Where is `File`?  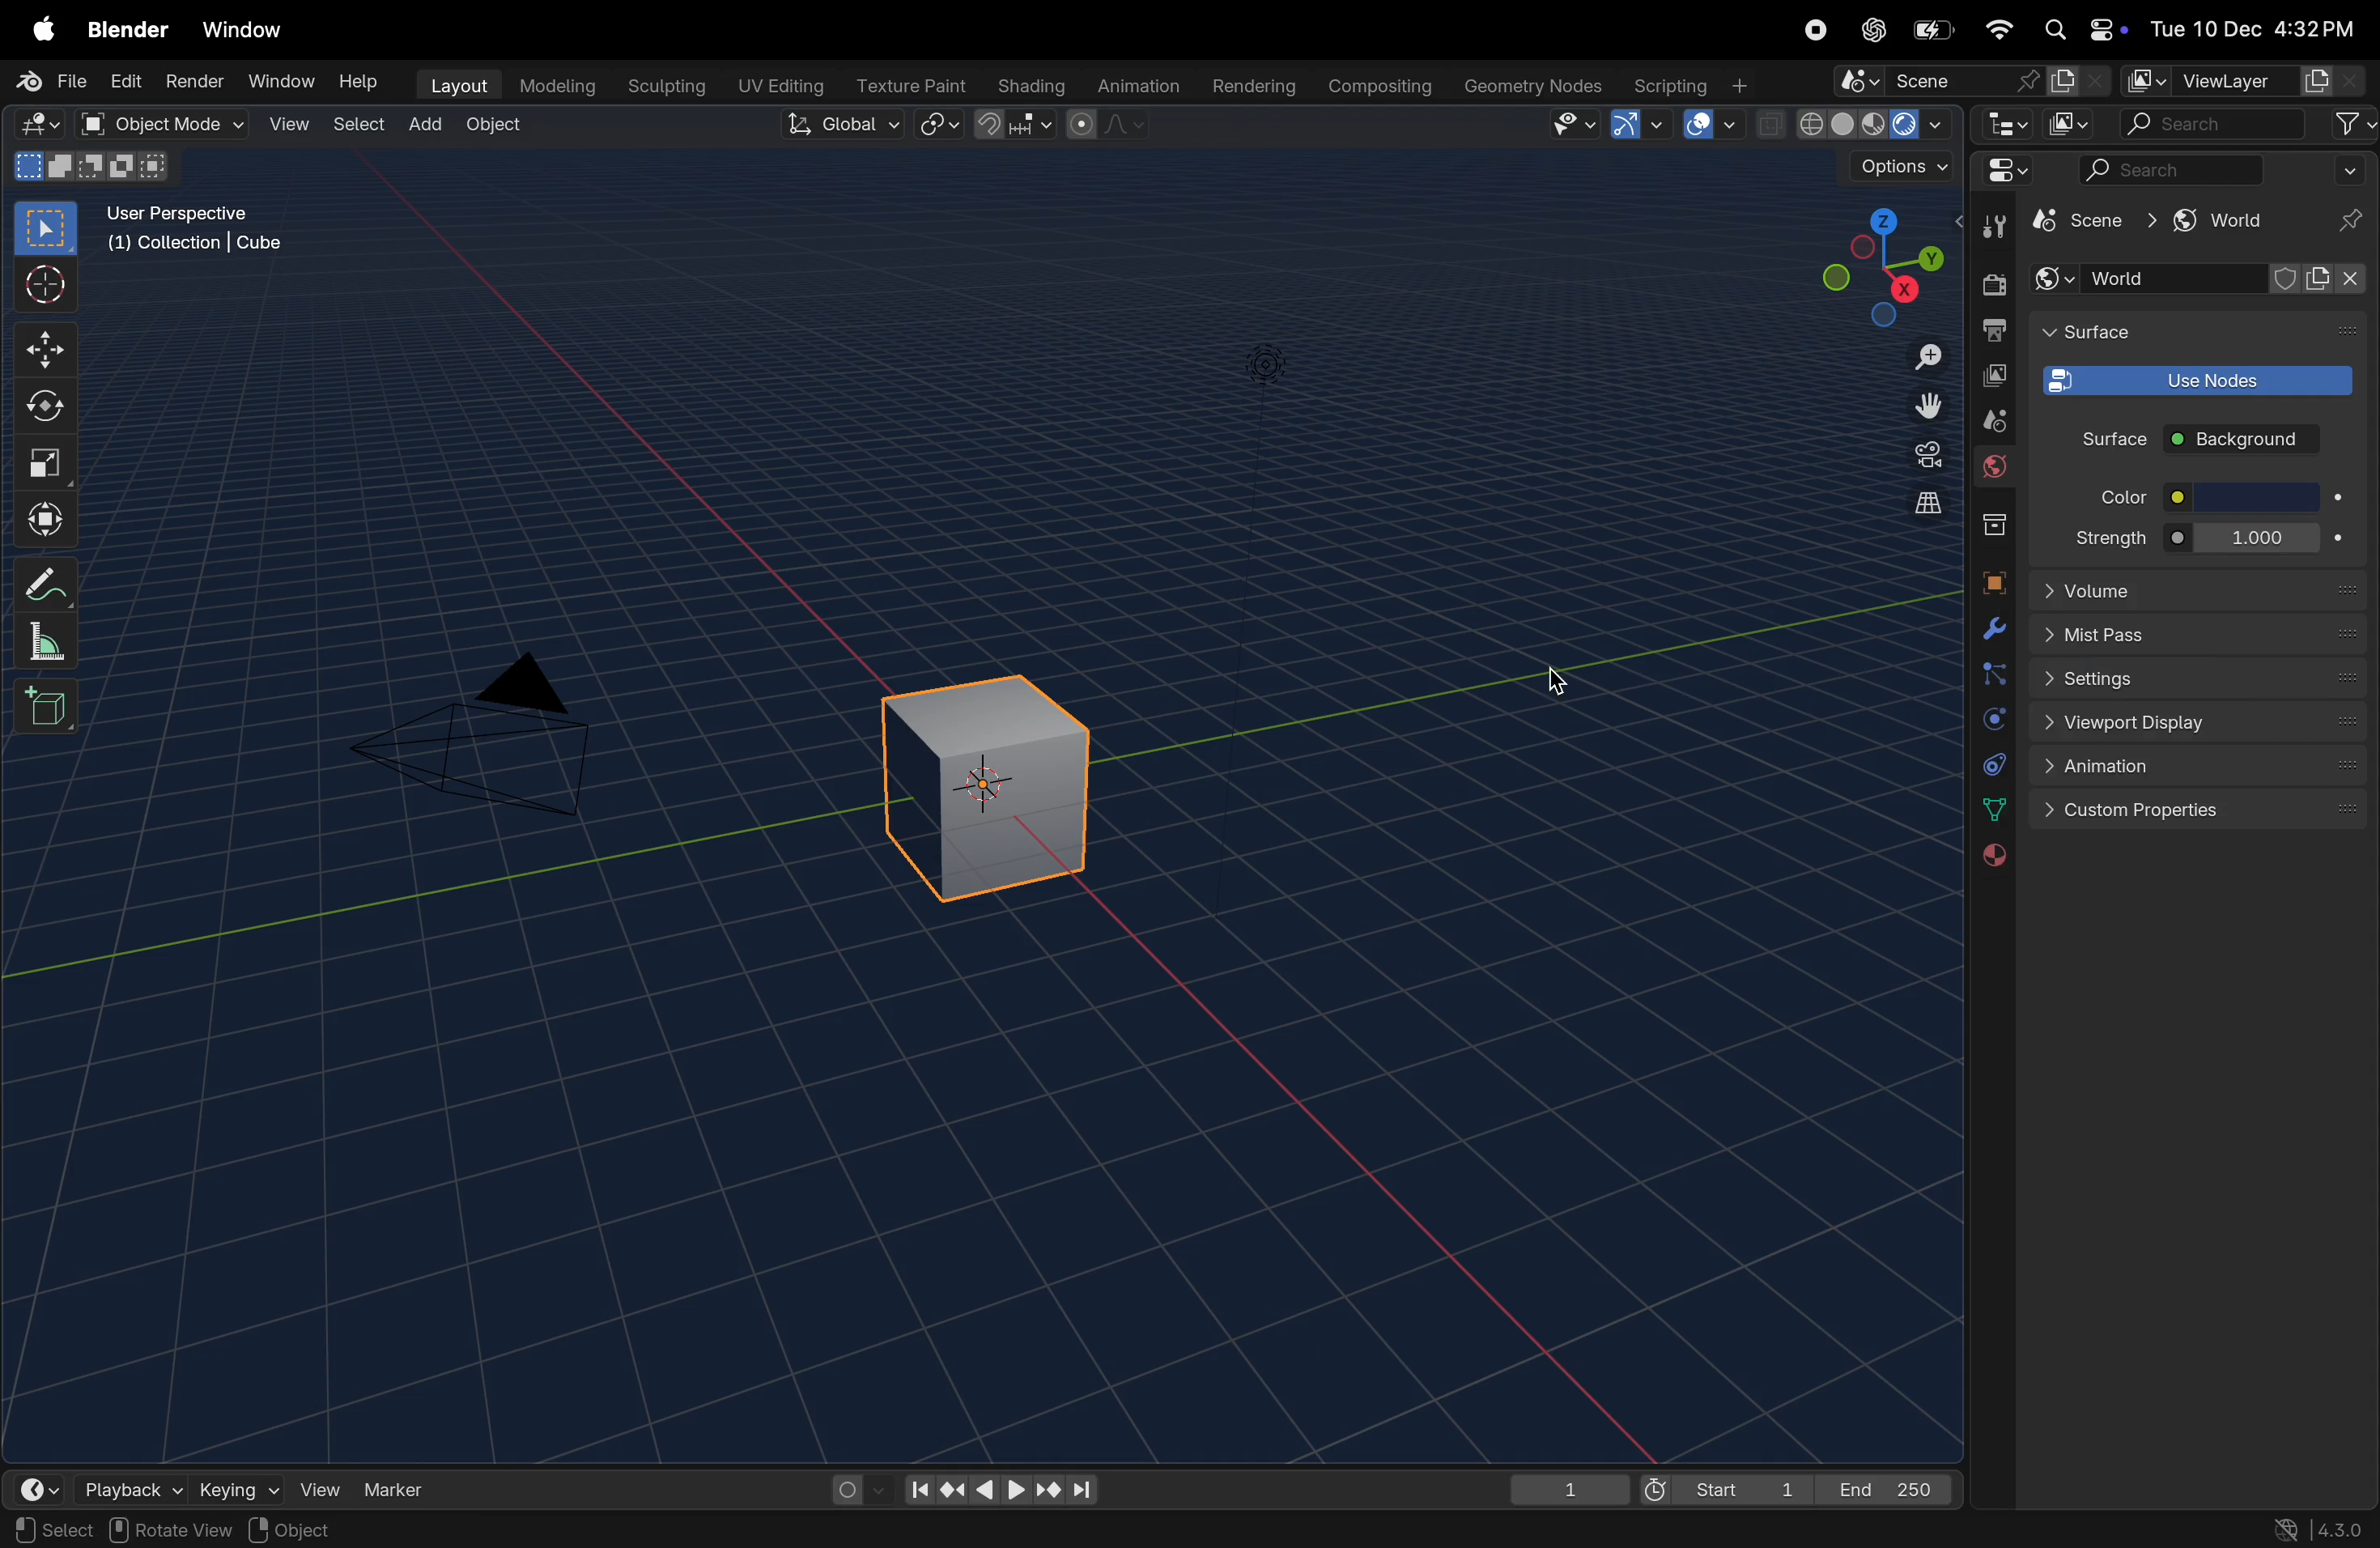 File is located at coordinates (48, 81).